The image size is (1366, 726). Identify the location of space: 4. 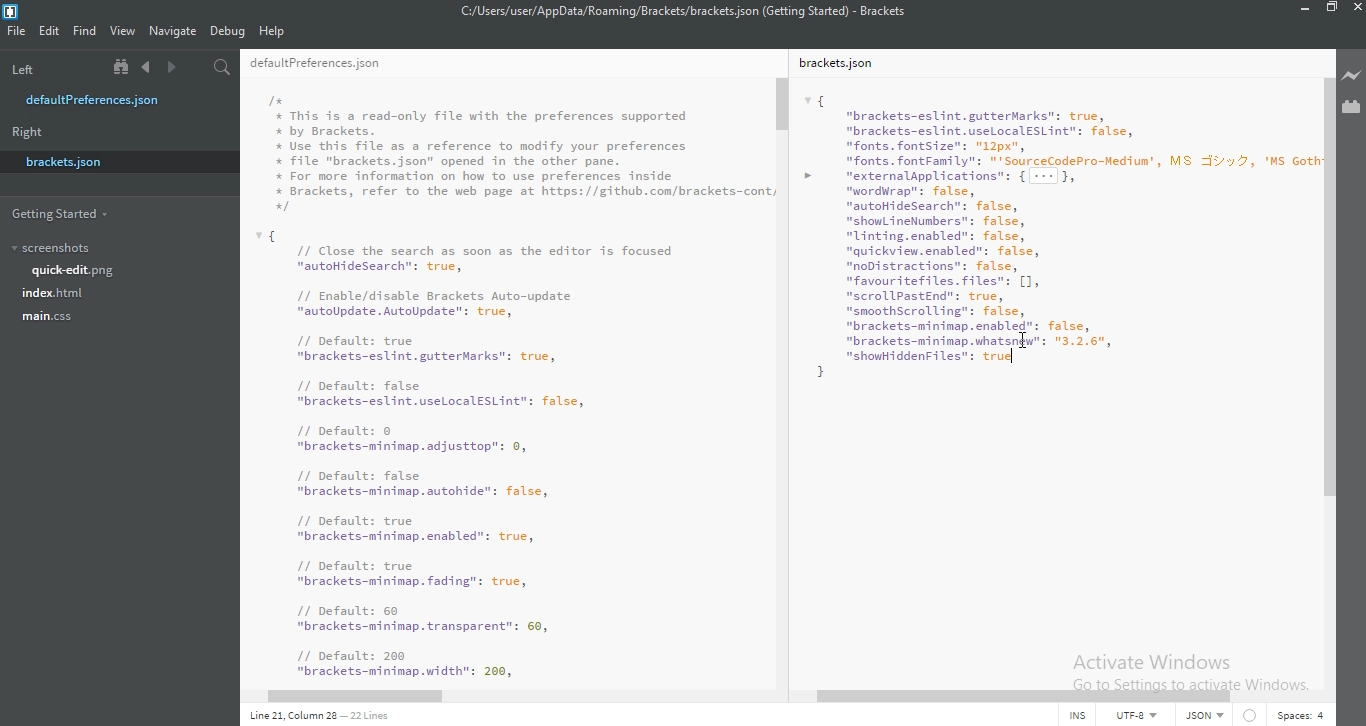
(1298, 714).